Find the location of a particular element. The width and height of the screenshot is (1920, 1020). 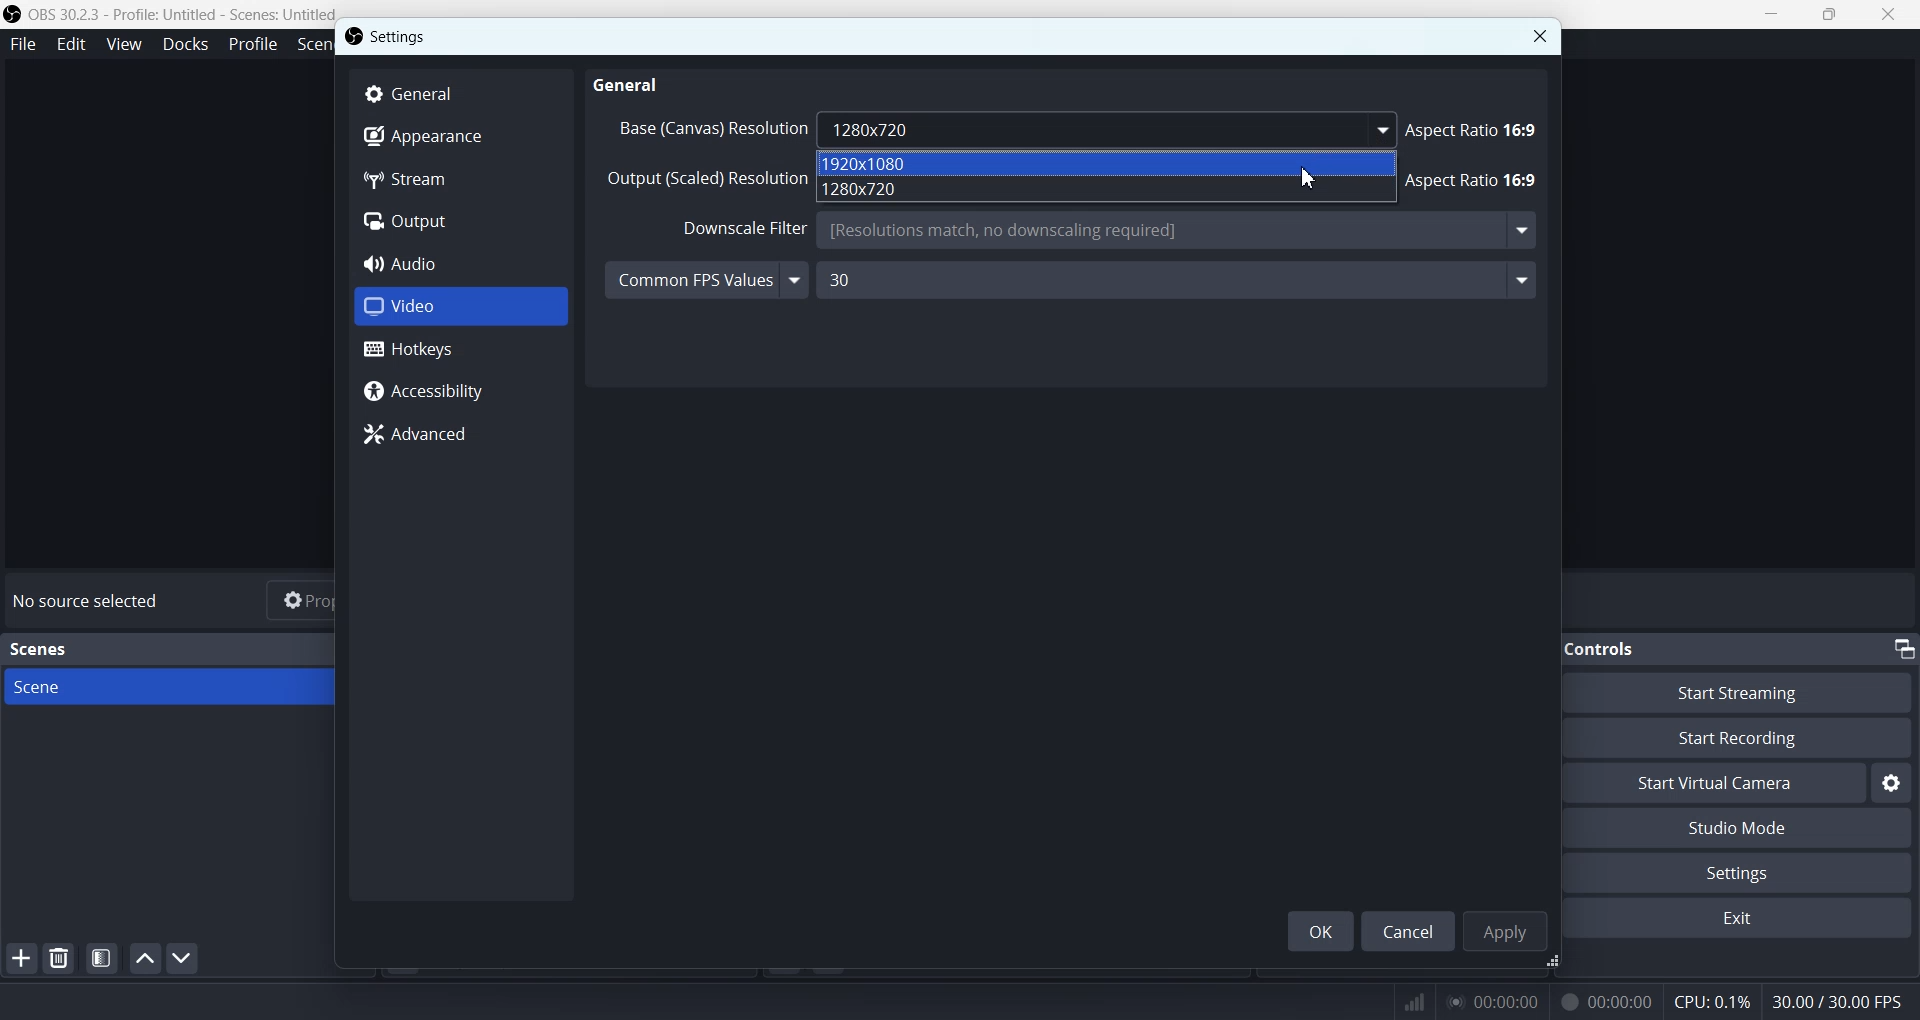

Stream is located at coordinates (460, 181).